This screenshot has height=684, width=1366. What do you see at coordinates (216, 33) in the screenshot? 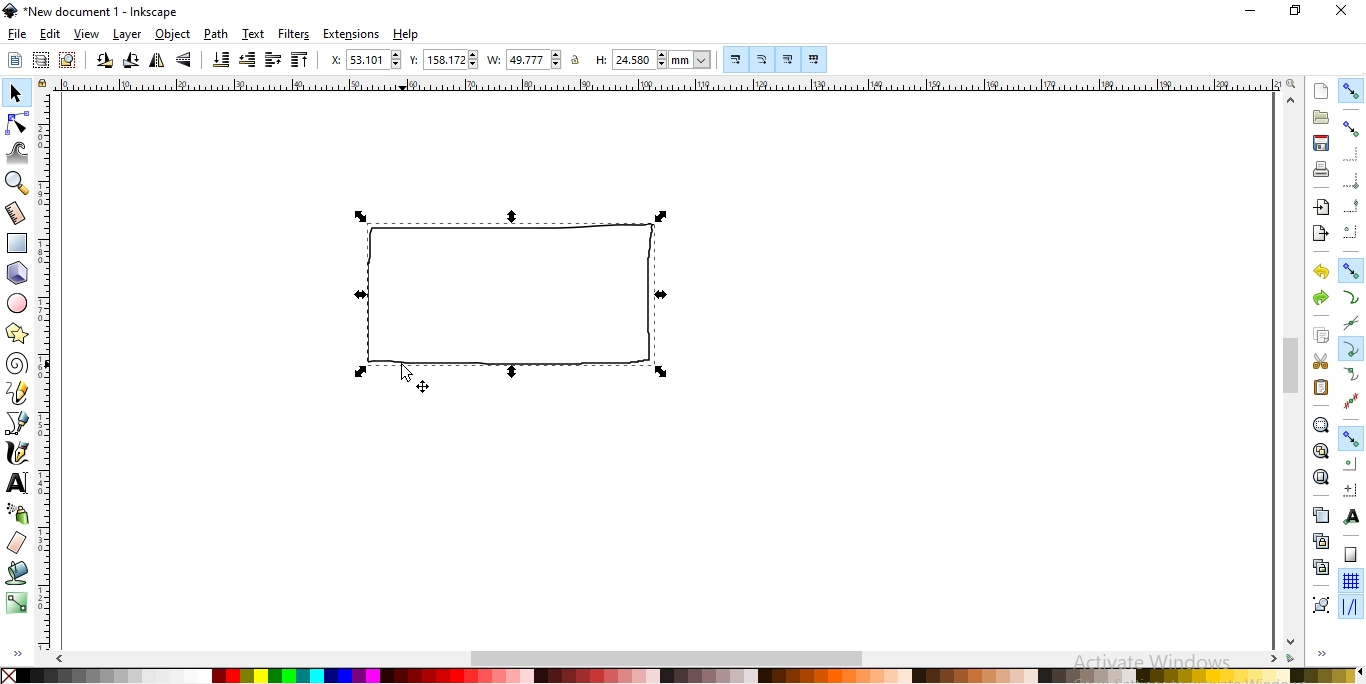
I see `path` at bounding box center [216, 33].